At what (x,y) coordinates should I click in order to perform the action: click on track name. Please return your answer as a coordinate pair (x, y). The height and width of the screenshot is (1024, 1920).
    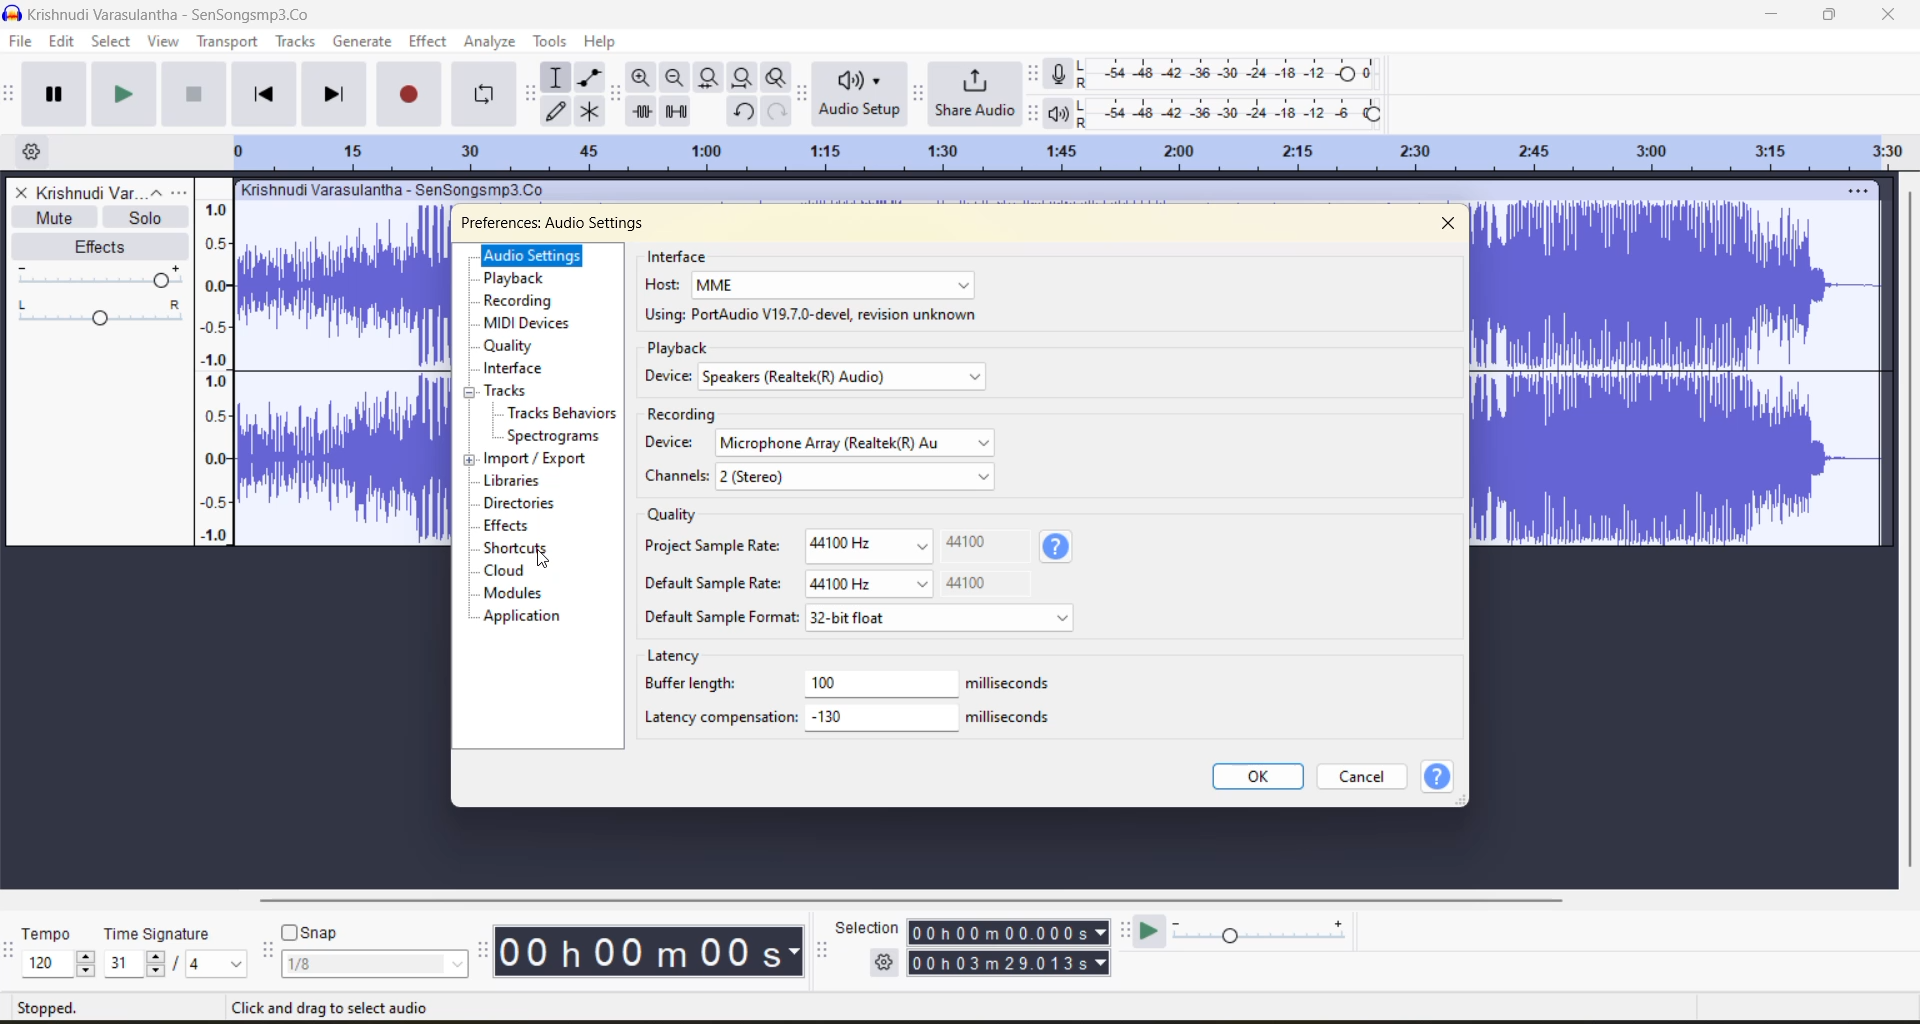
    Looking at the image, I should click on (396, 192).